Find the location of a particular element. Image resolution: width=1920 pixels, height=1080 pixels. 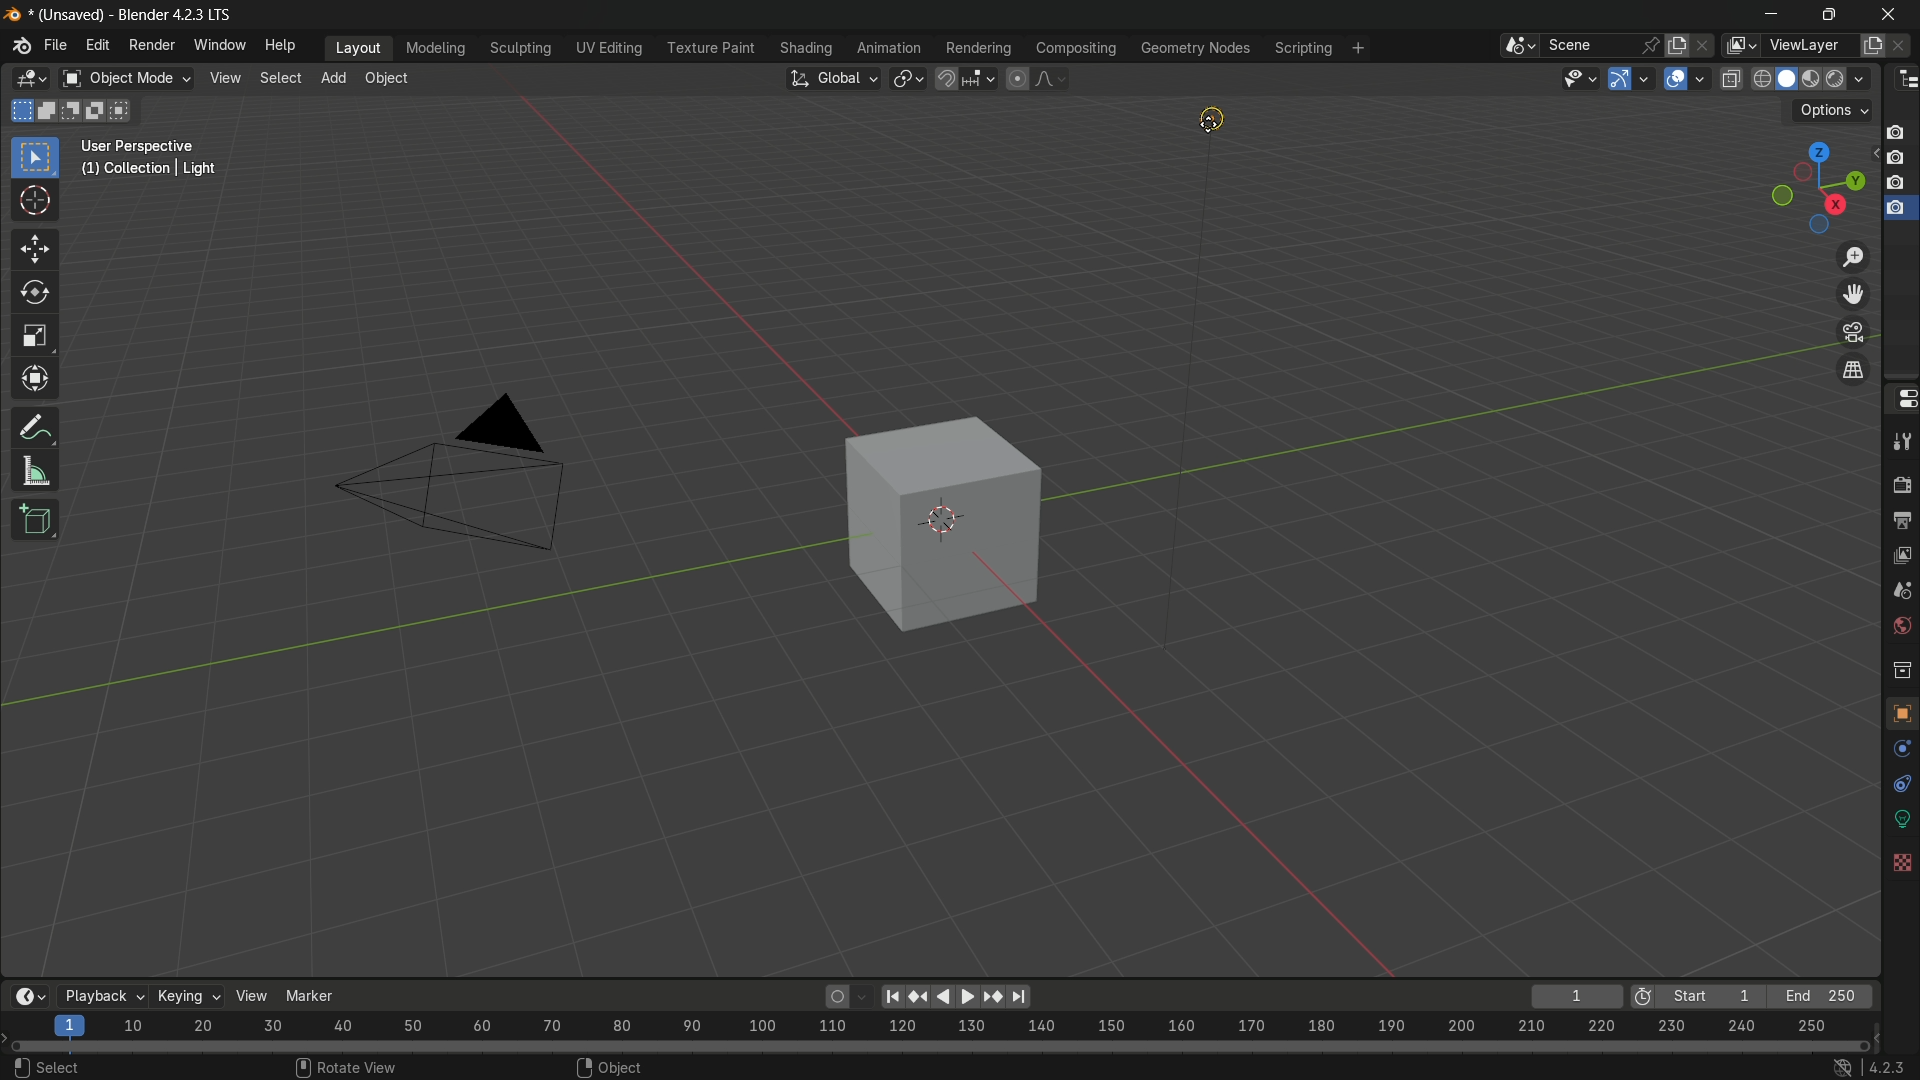

particles is located at coordinates (1900, 787).